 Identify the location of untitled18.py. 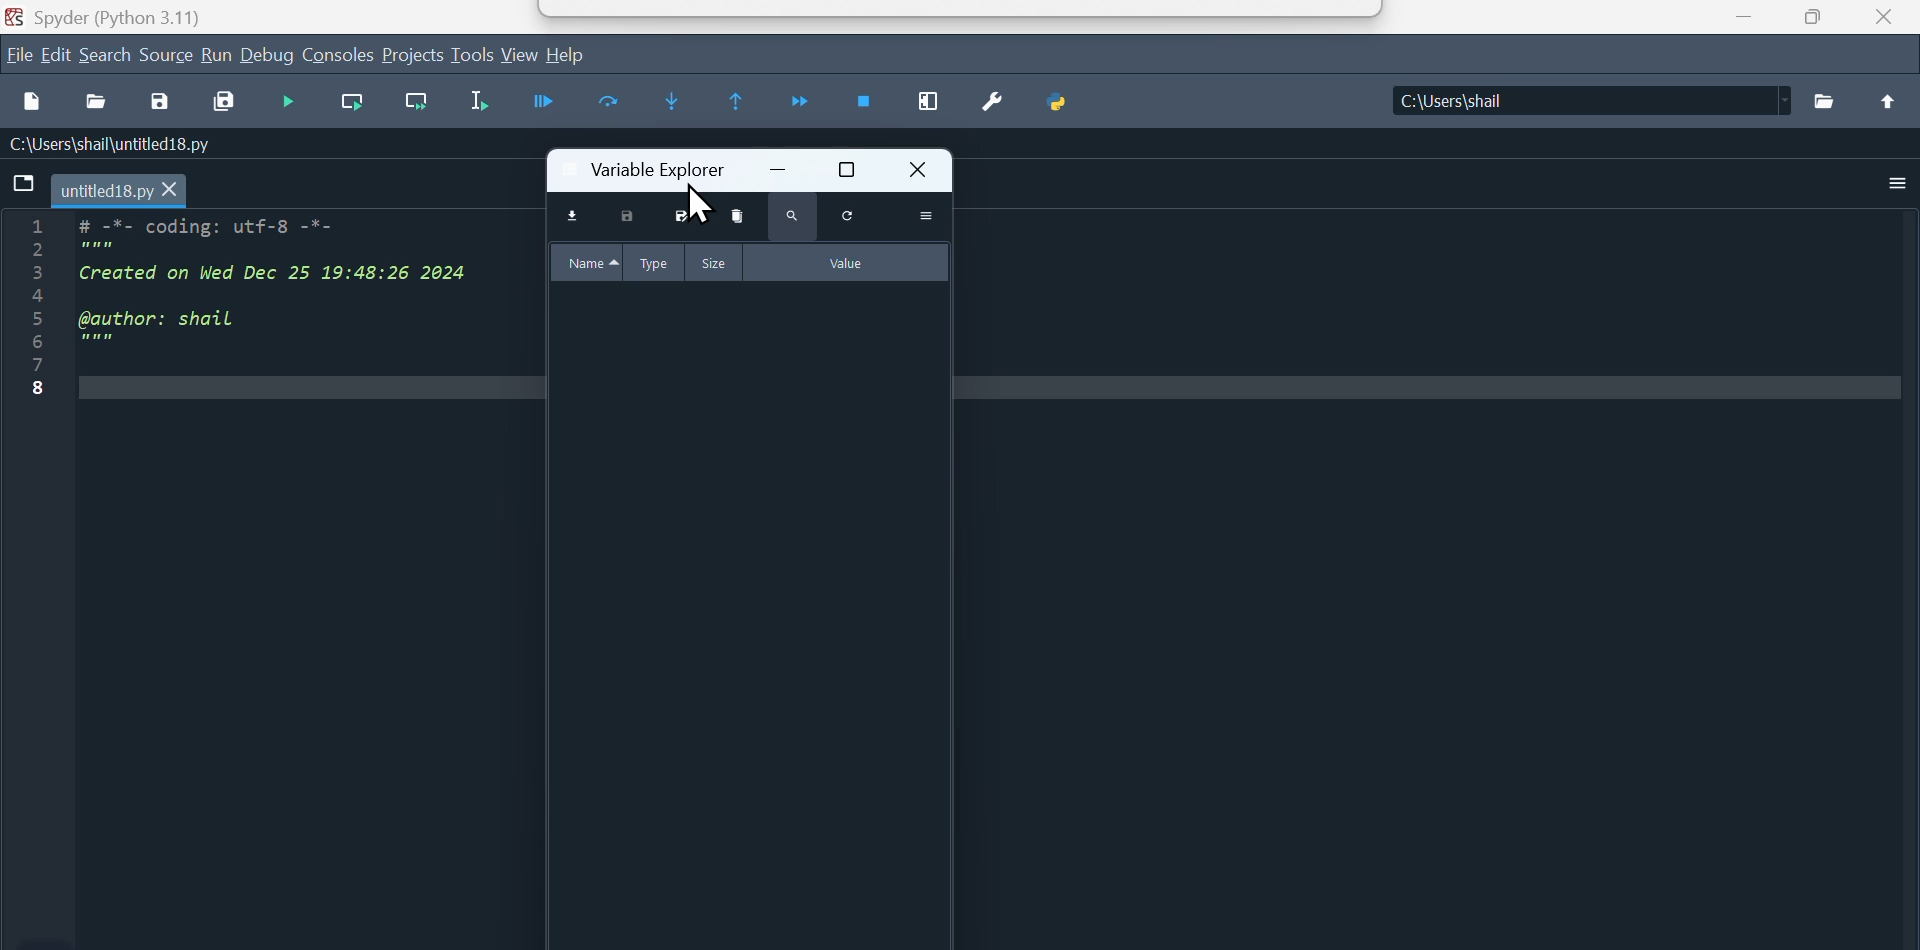
(126, 191).